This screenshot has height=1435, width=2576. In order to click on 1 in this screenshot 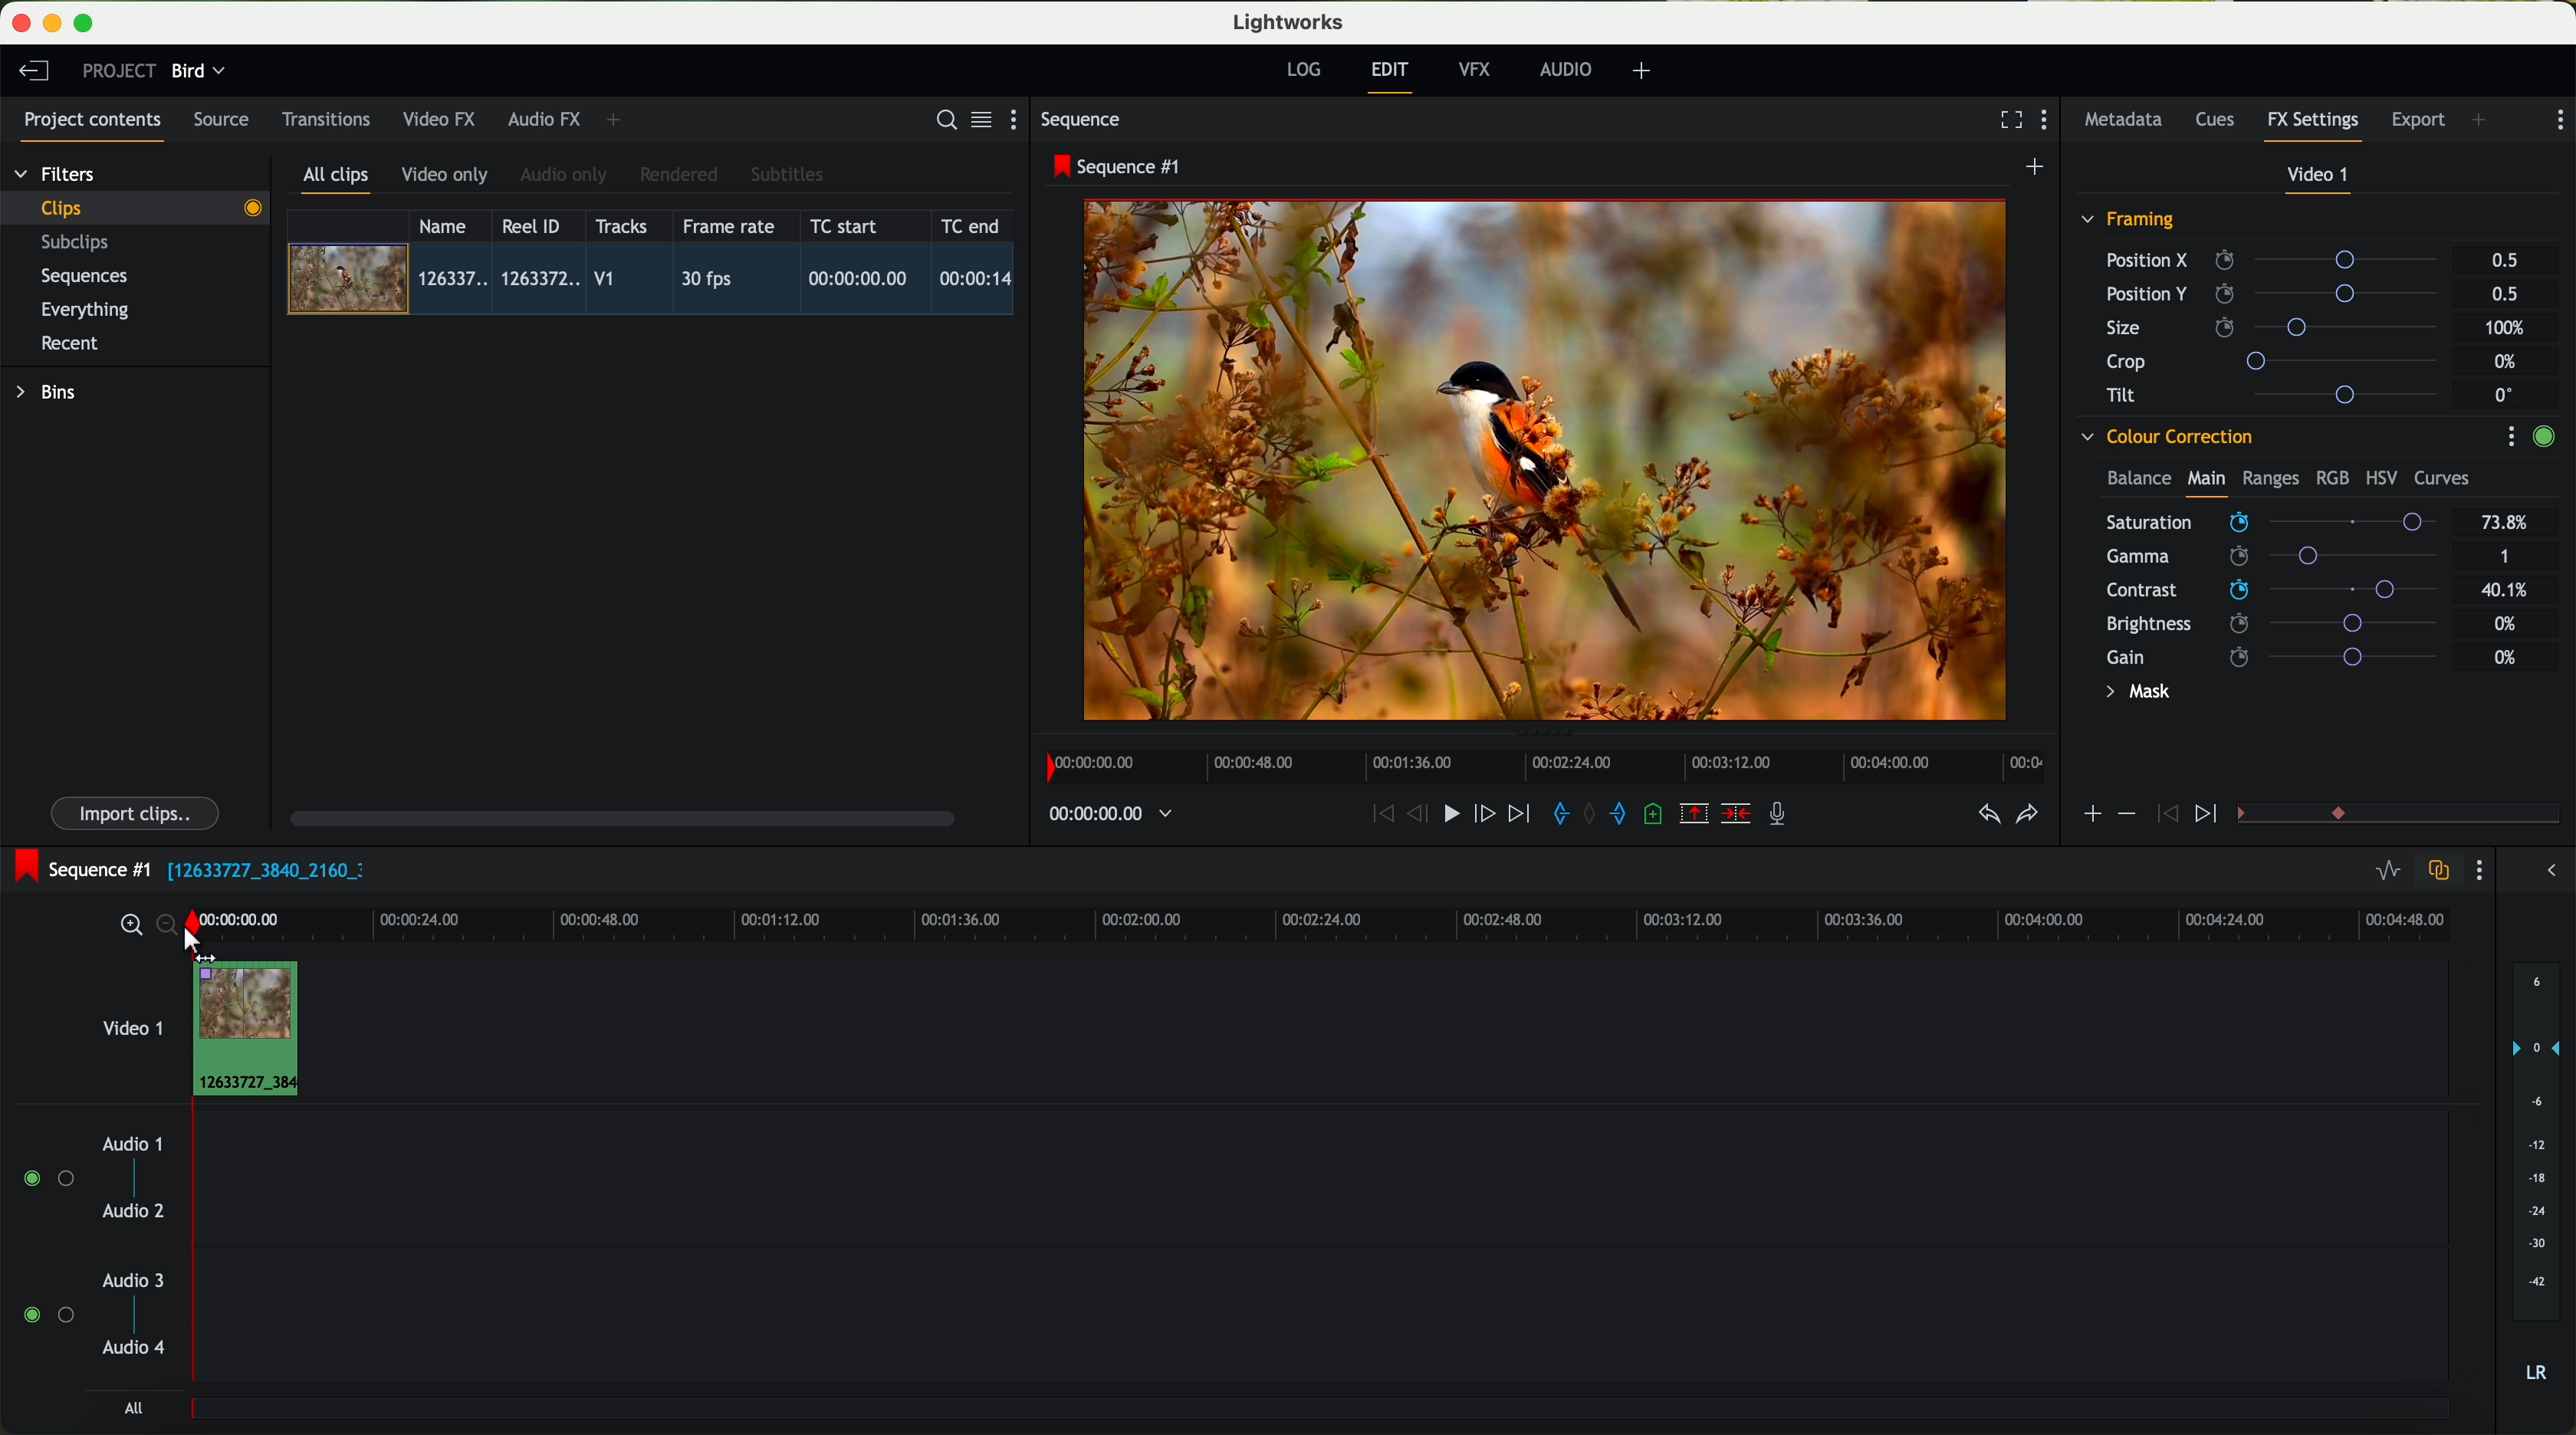, I will do `click(2506, 558)`.